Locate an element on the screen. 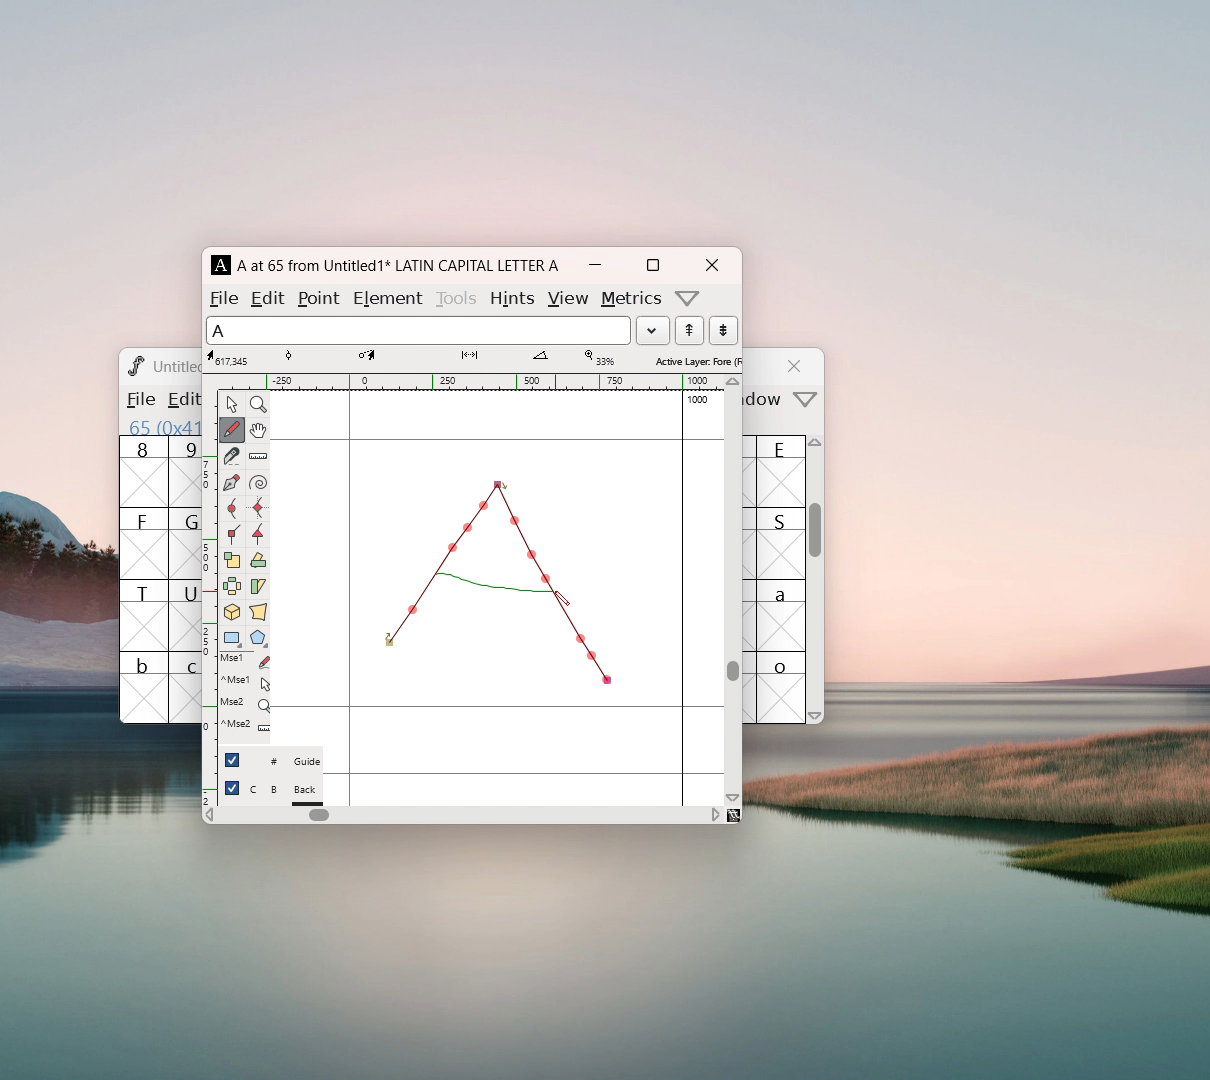  scroll up is located at coordinates (734, 382).